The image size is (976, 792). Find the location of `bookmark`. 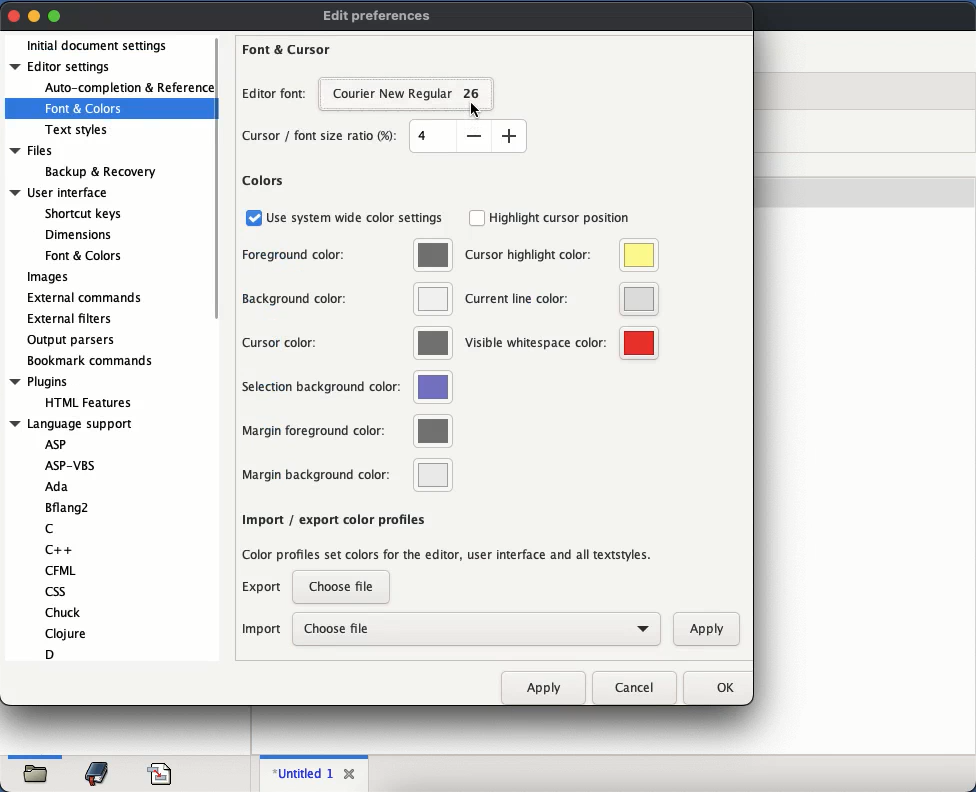

bookmark is located at coordinates (99, 772).